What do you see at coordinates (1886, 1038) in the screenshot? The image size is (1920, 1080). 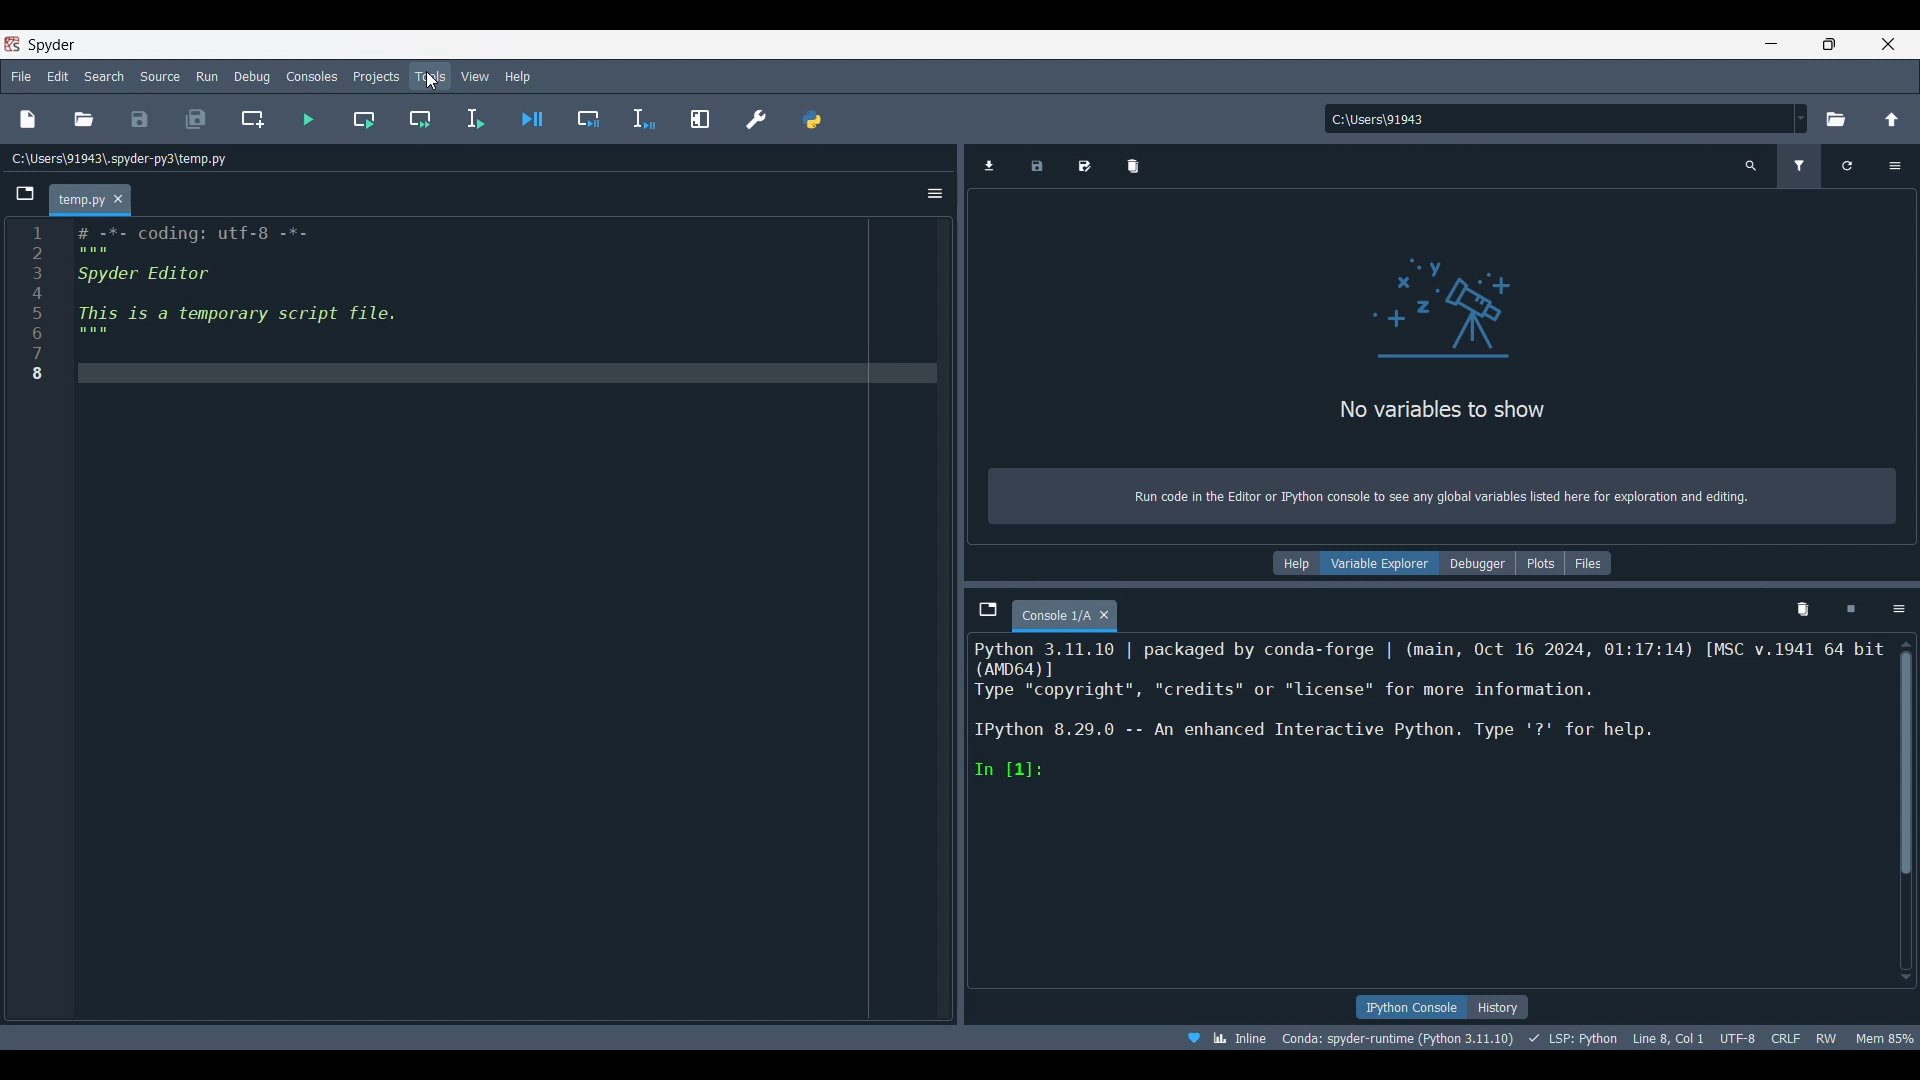 I see `mem 84%` at bounding box center [1886, 1038].